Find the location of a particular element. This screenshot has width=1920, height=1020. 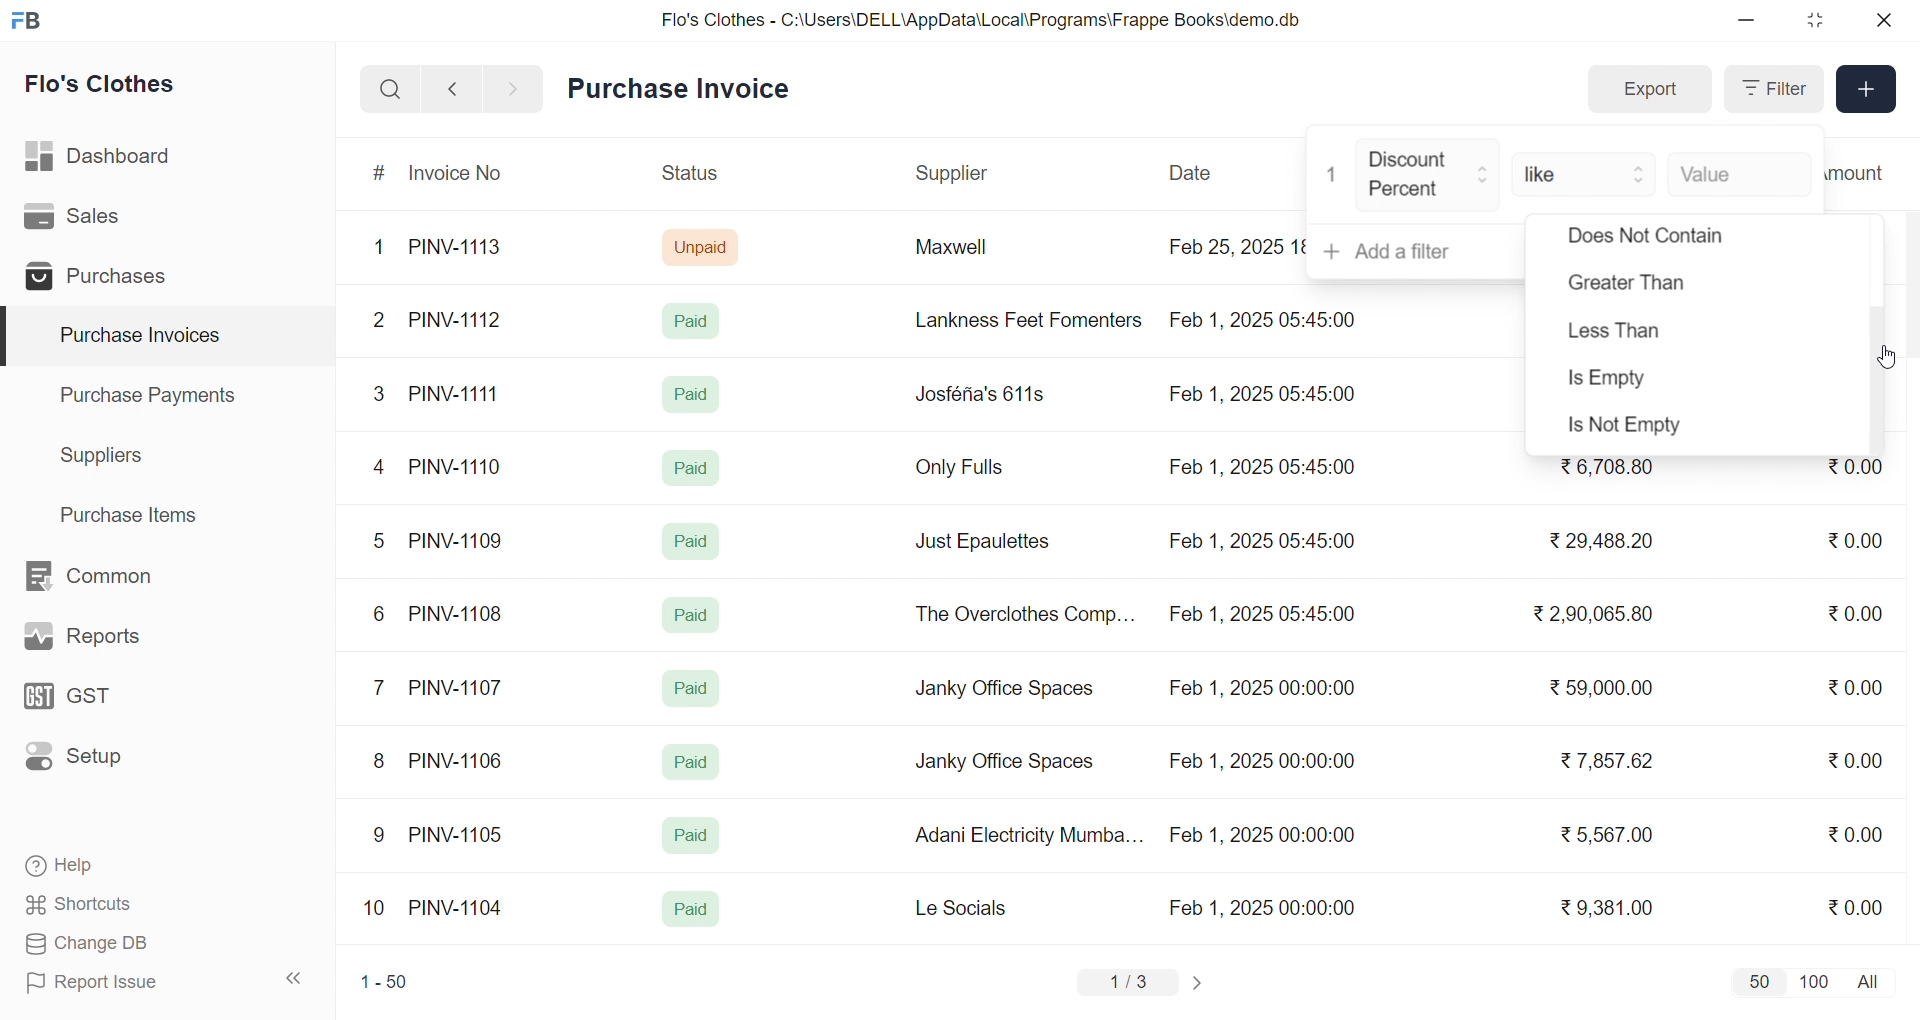

Setup is located at coordinates (104, 763).